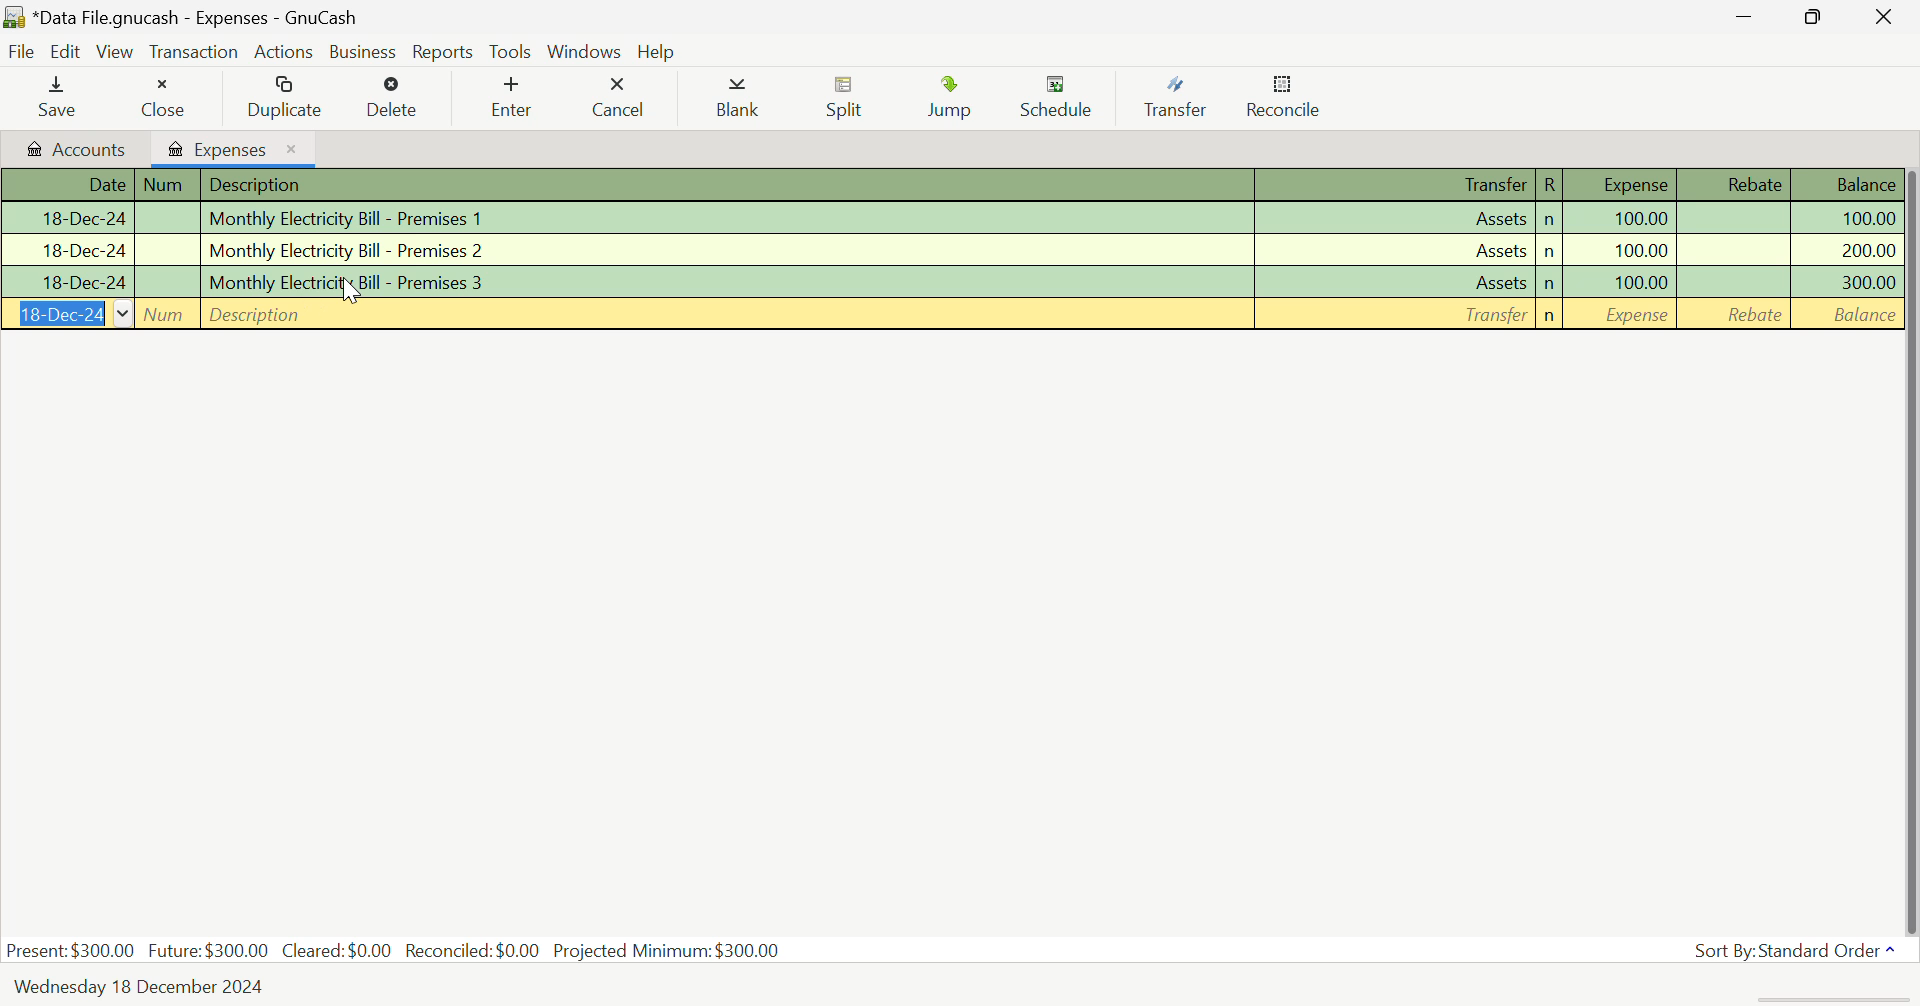 Image resolution: width=1920 pixels, height=1006 pixels. Describe the element at coordinates (396, 952) in the screenshot. I see `Present: $300.00 Future: $300.00 Cleared:$0.00 Reconciled: $0.00 Projected Minimum: $300.00` at that location.